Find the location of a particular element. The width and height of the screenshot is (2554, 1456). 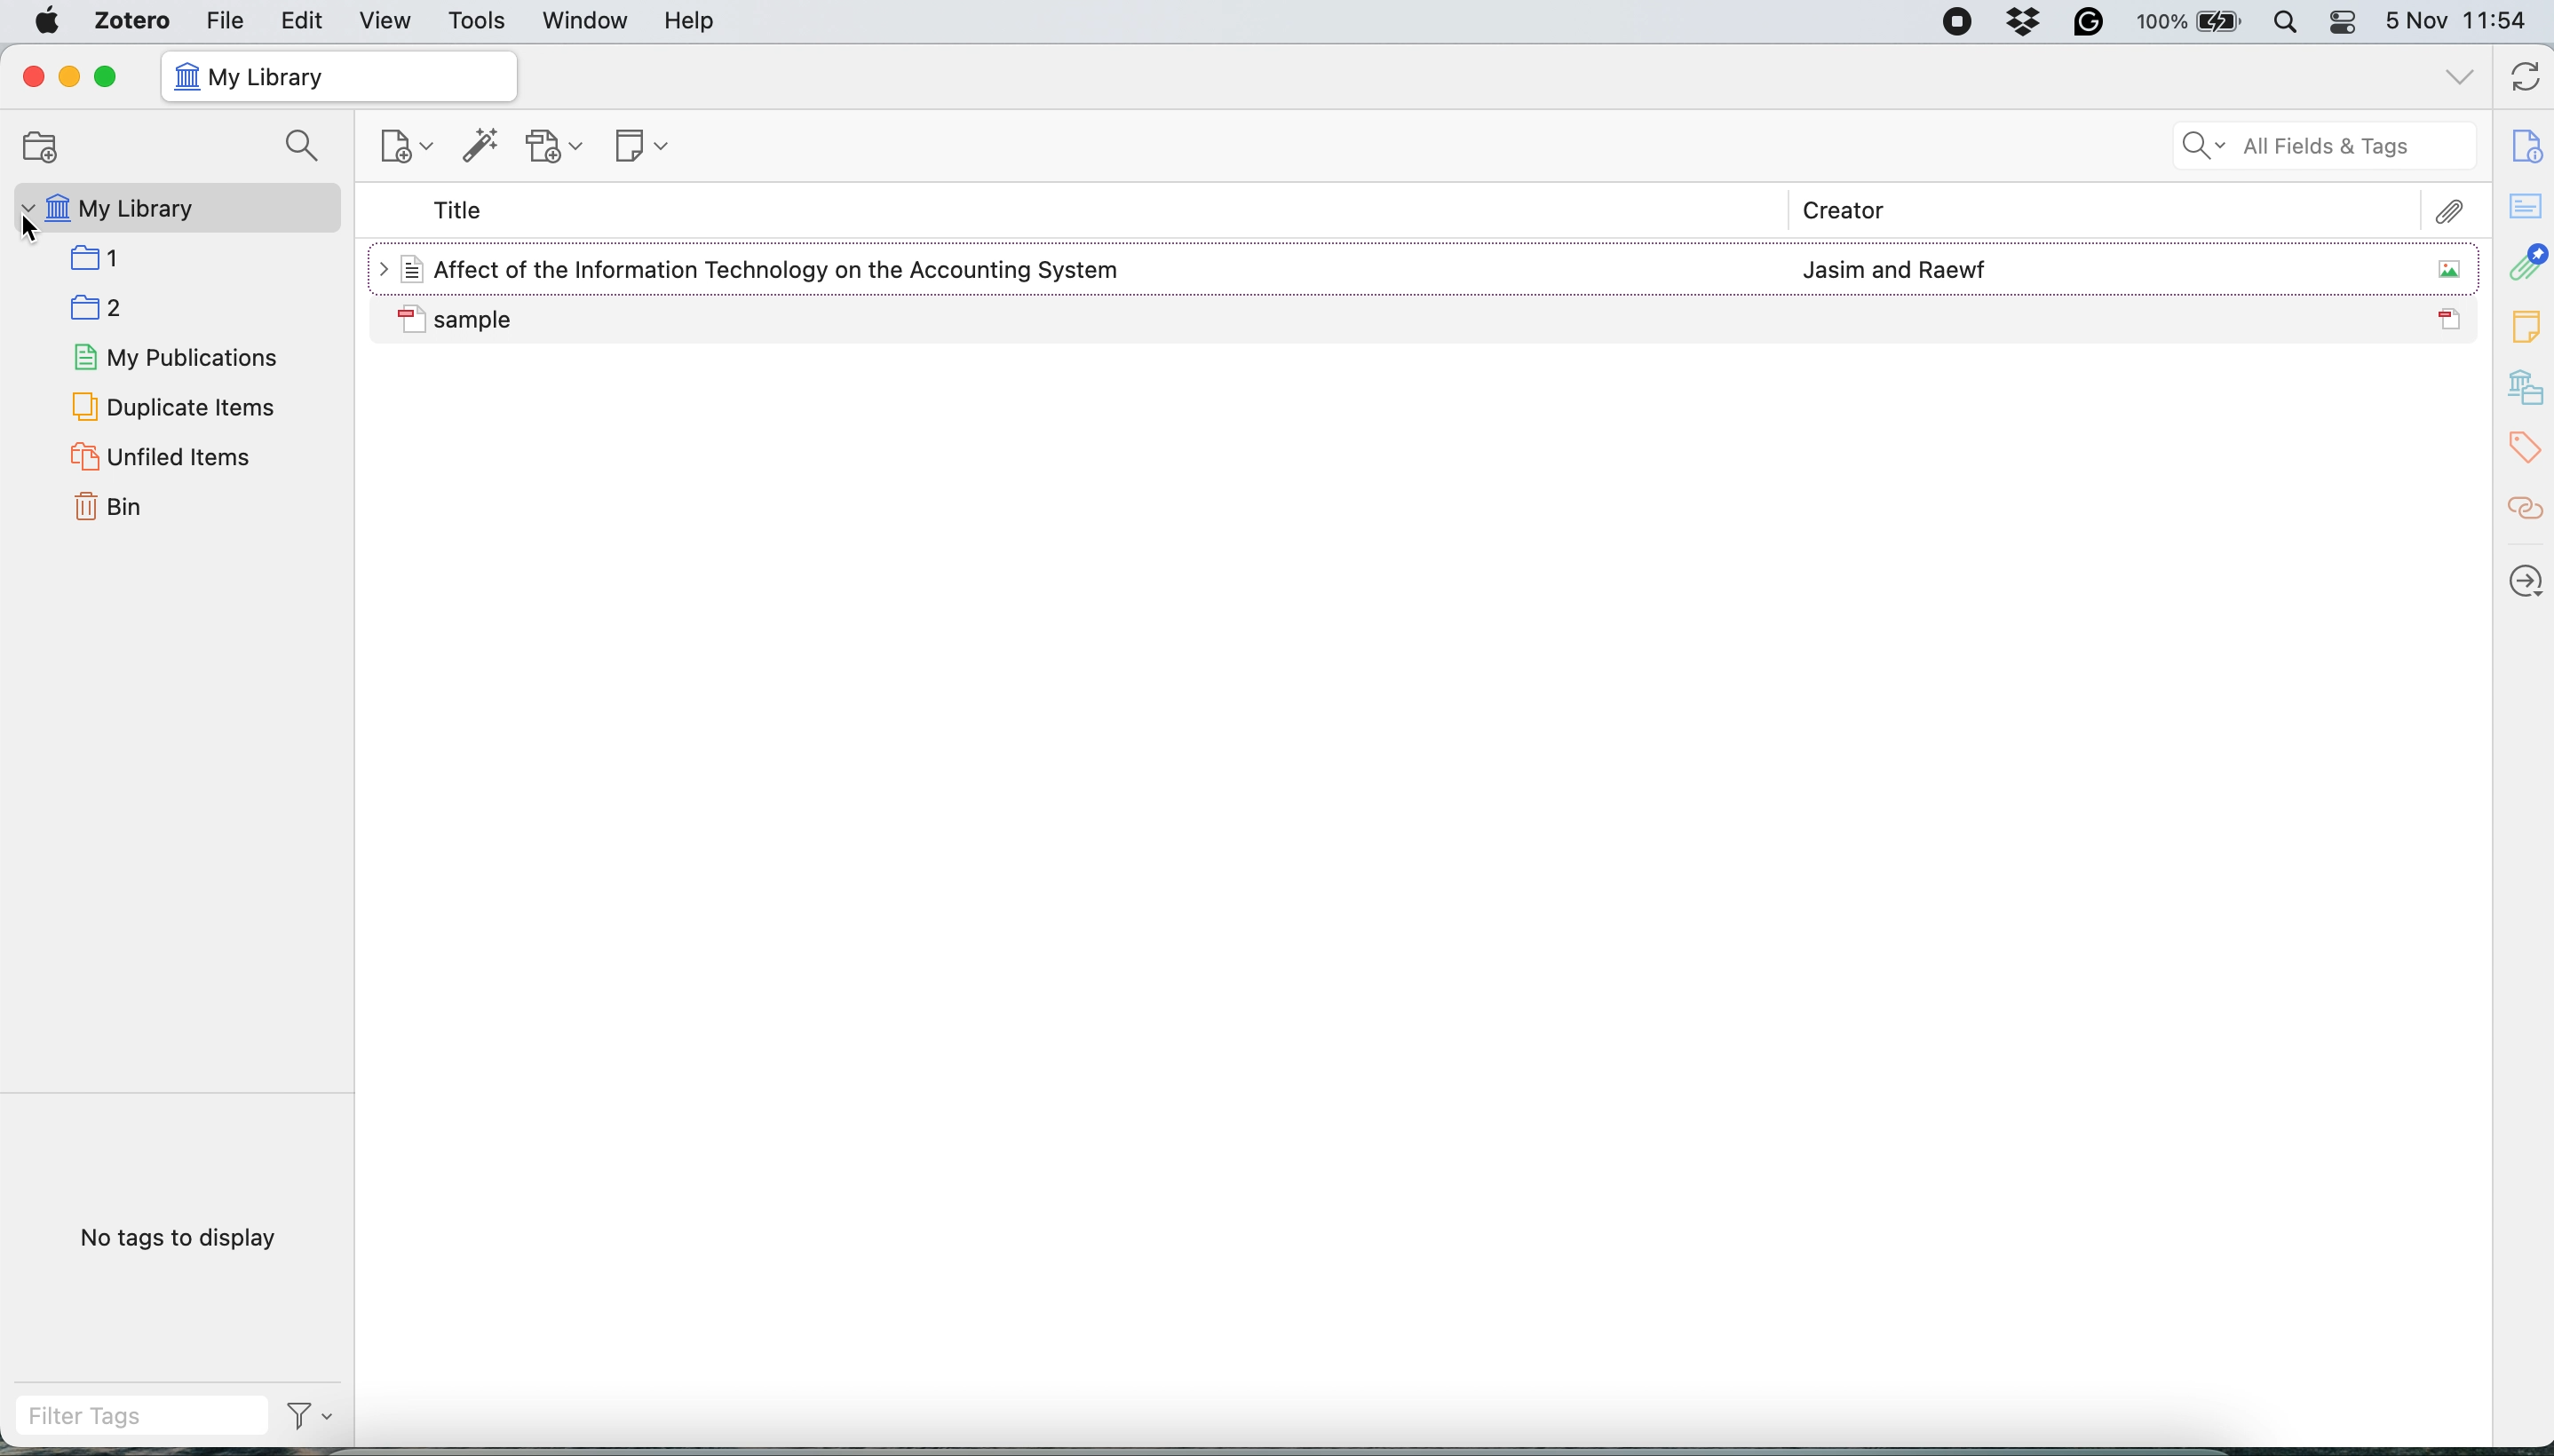

new note is located at coordinates (644, 144).